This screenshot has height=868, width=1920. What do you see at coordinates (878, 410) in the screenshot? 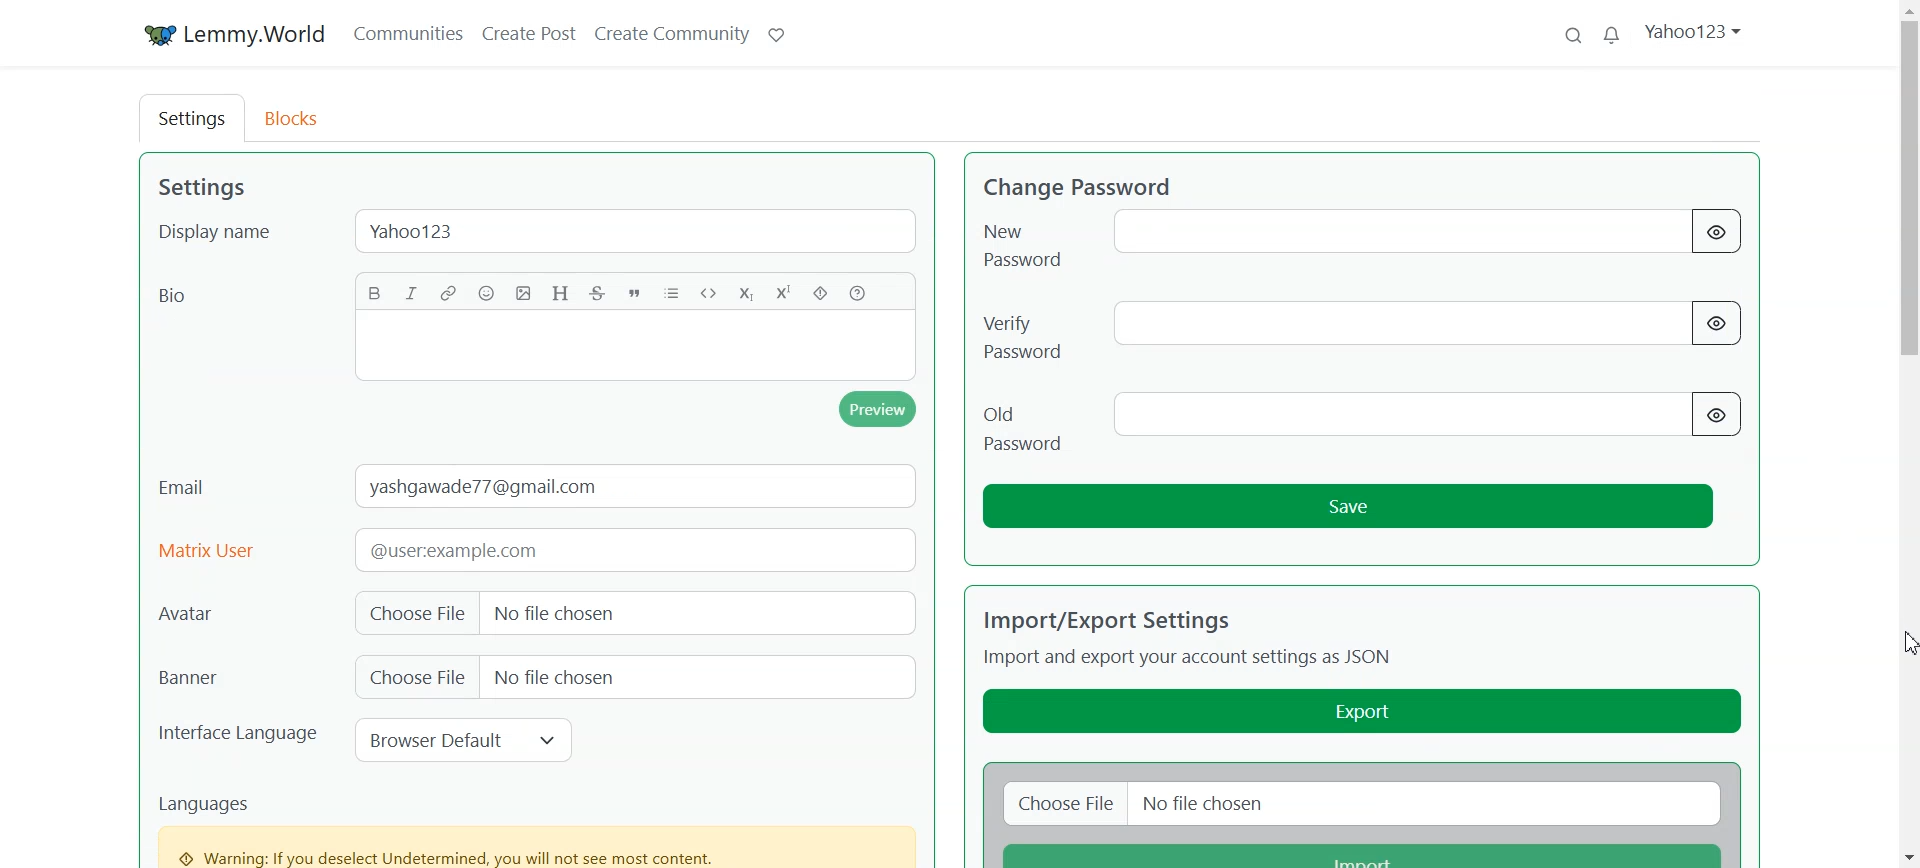
I see `Preview` at bounding box center [878, 410].